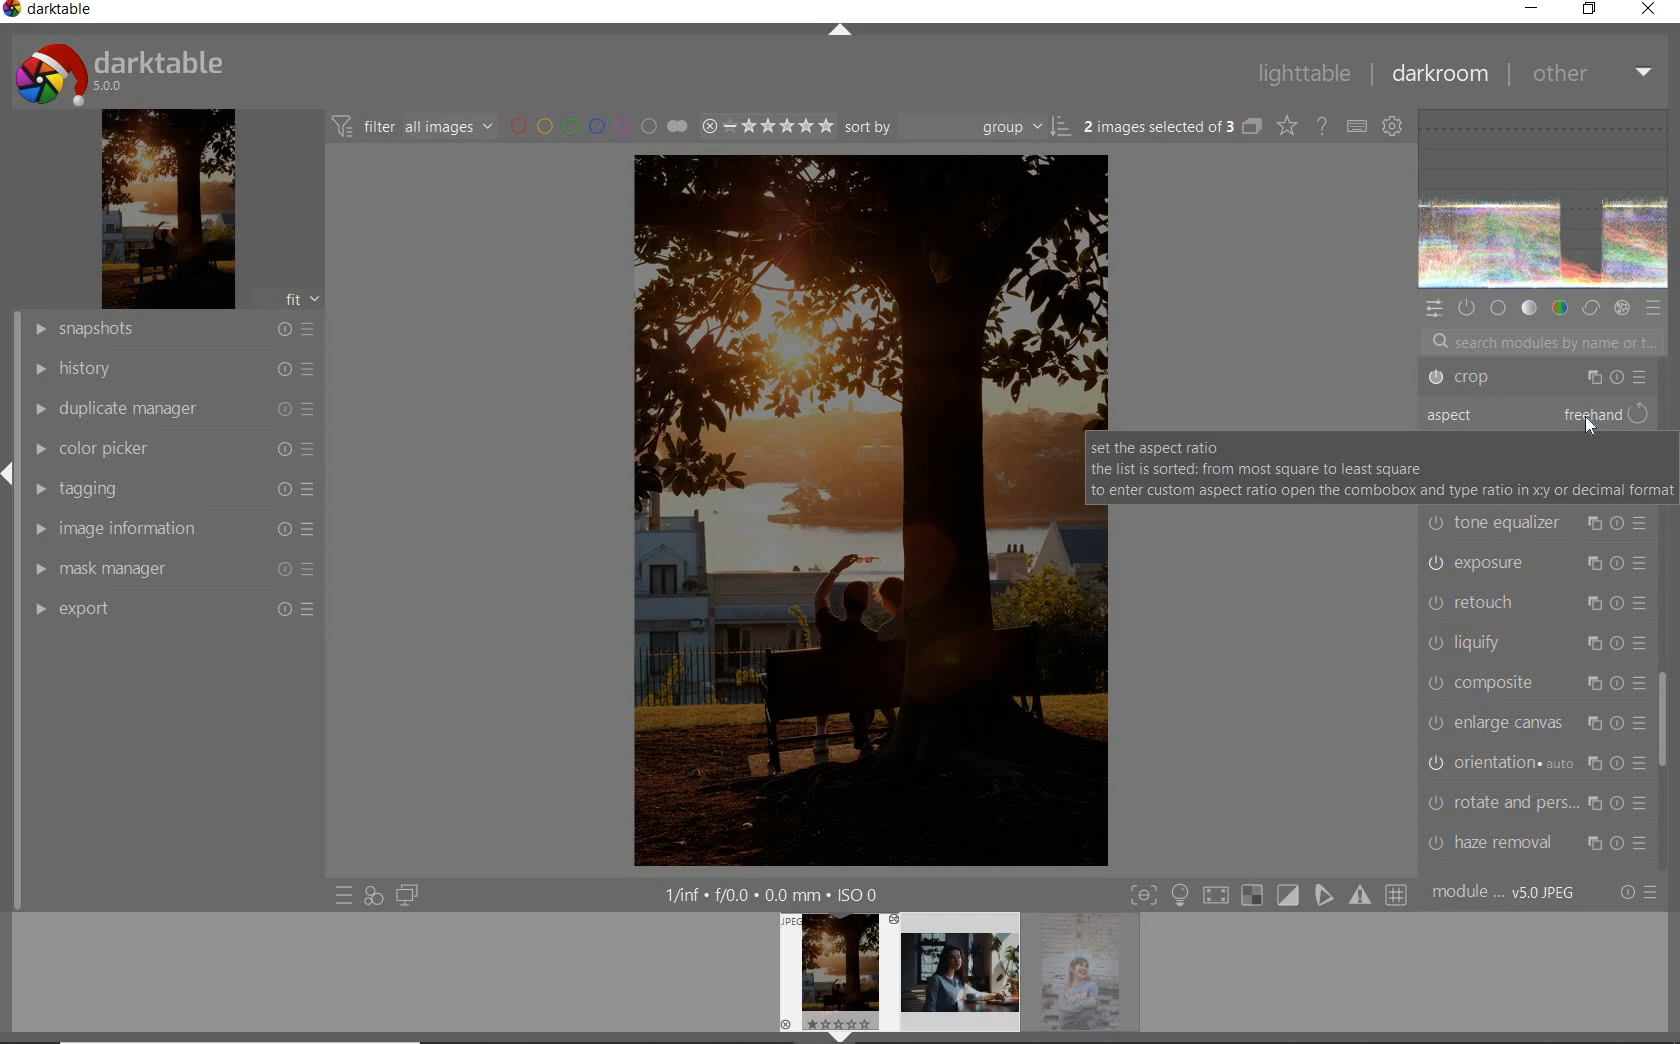 The image size is (1680, 1044). Describe the element at coordinates (764, 126) in the screenshot. I see `select image range rating` at that location.